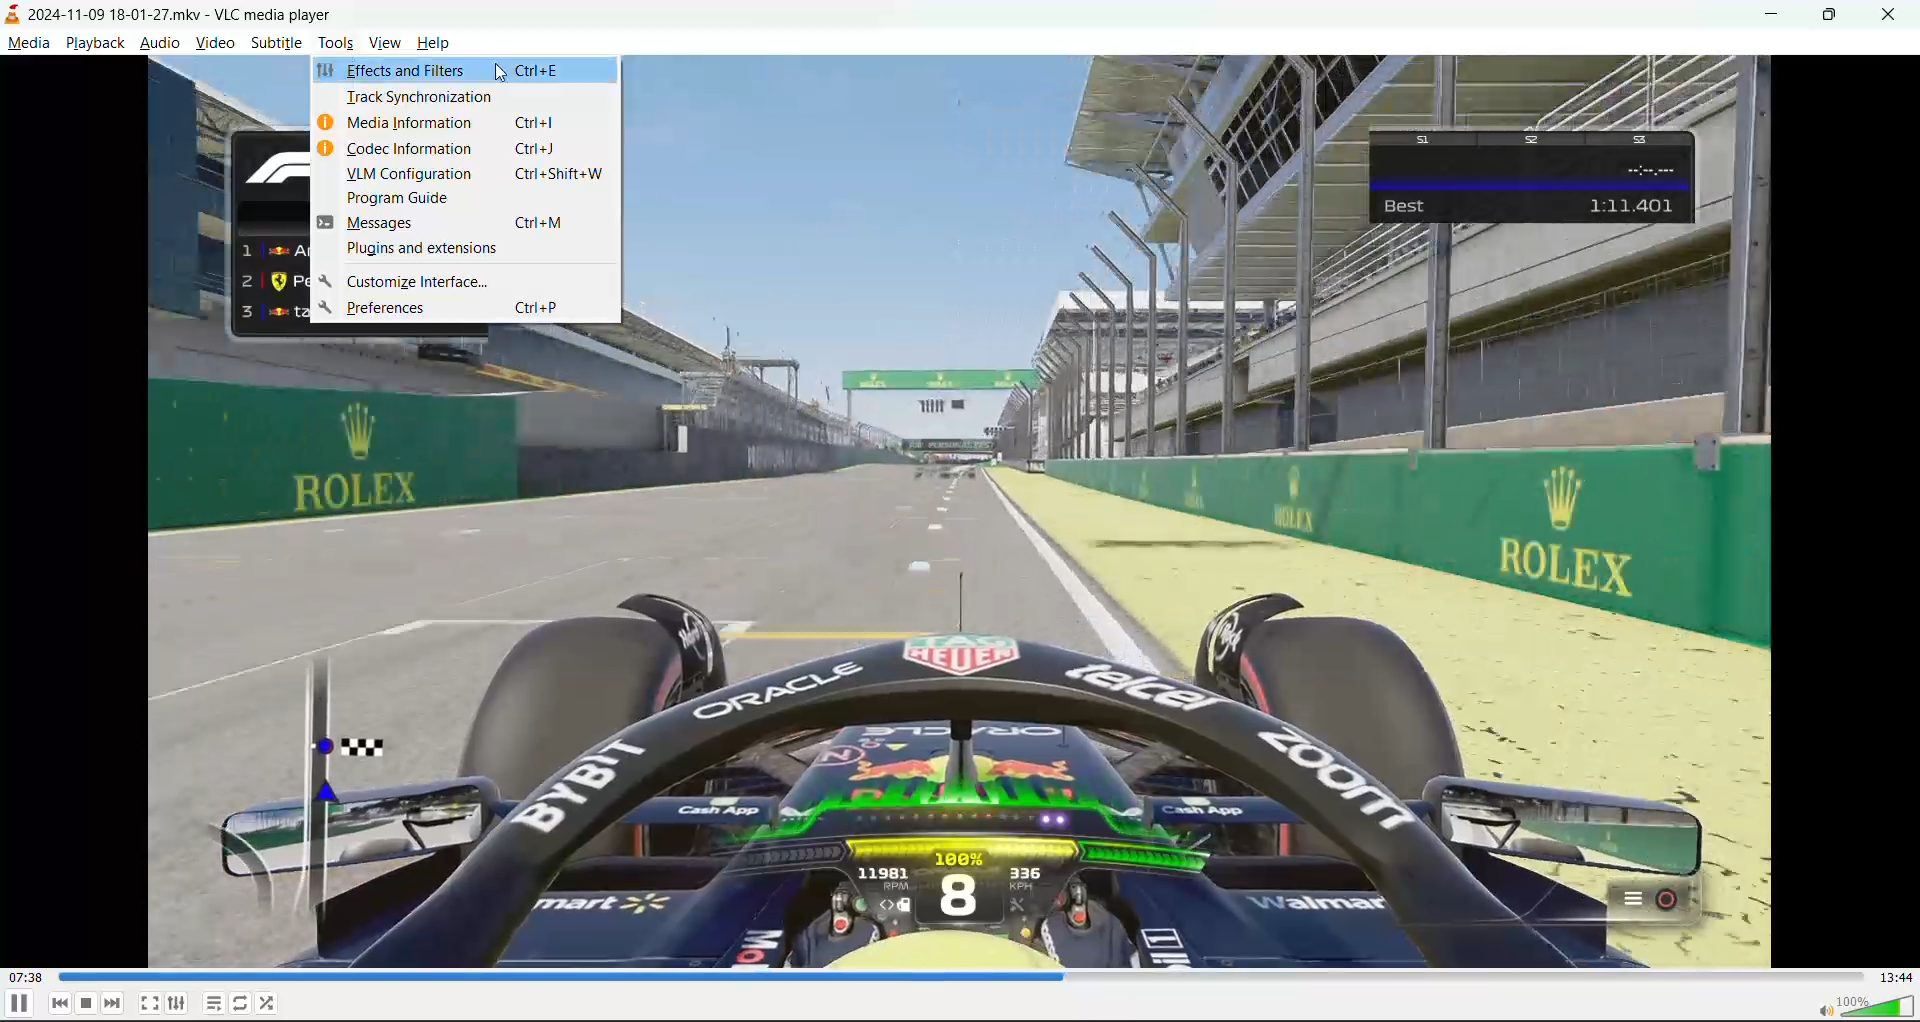 This screenshot has width=1920, height=1022. Describe the element at coordinates (326, 223) in the screenshot. I see `icon` at that location.